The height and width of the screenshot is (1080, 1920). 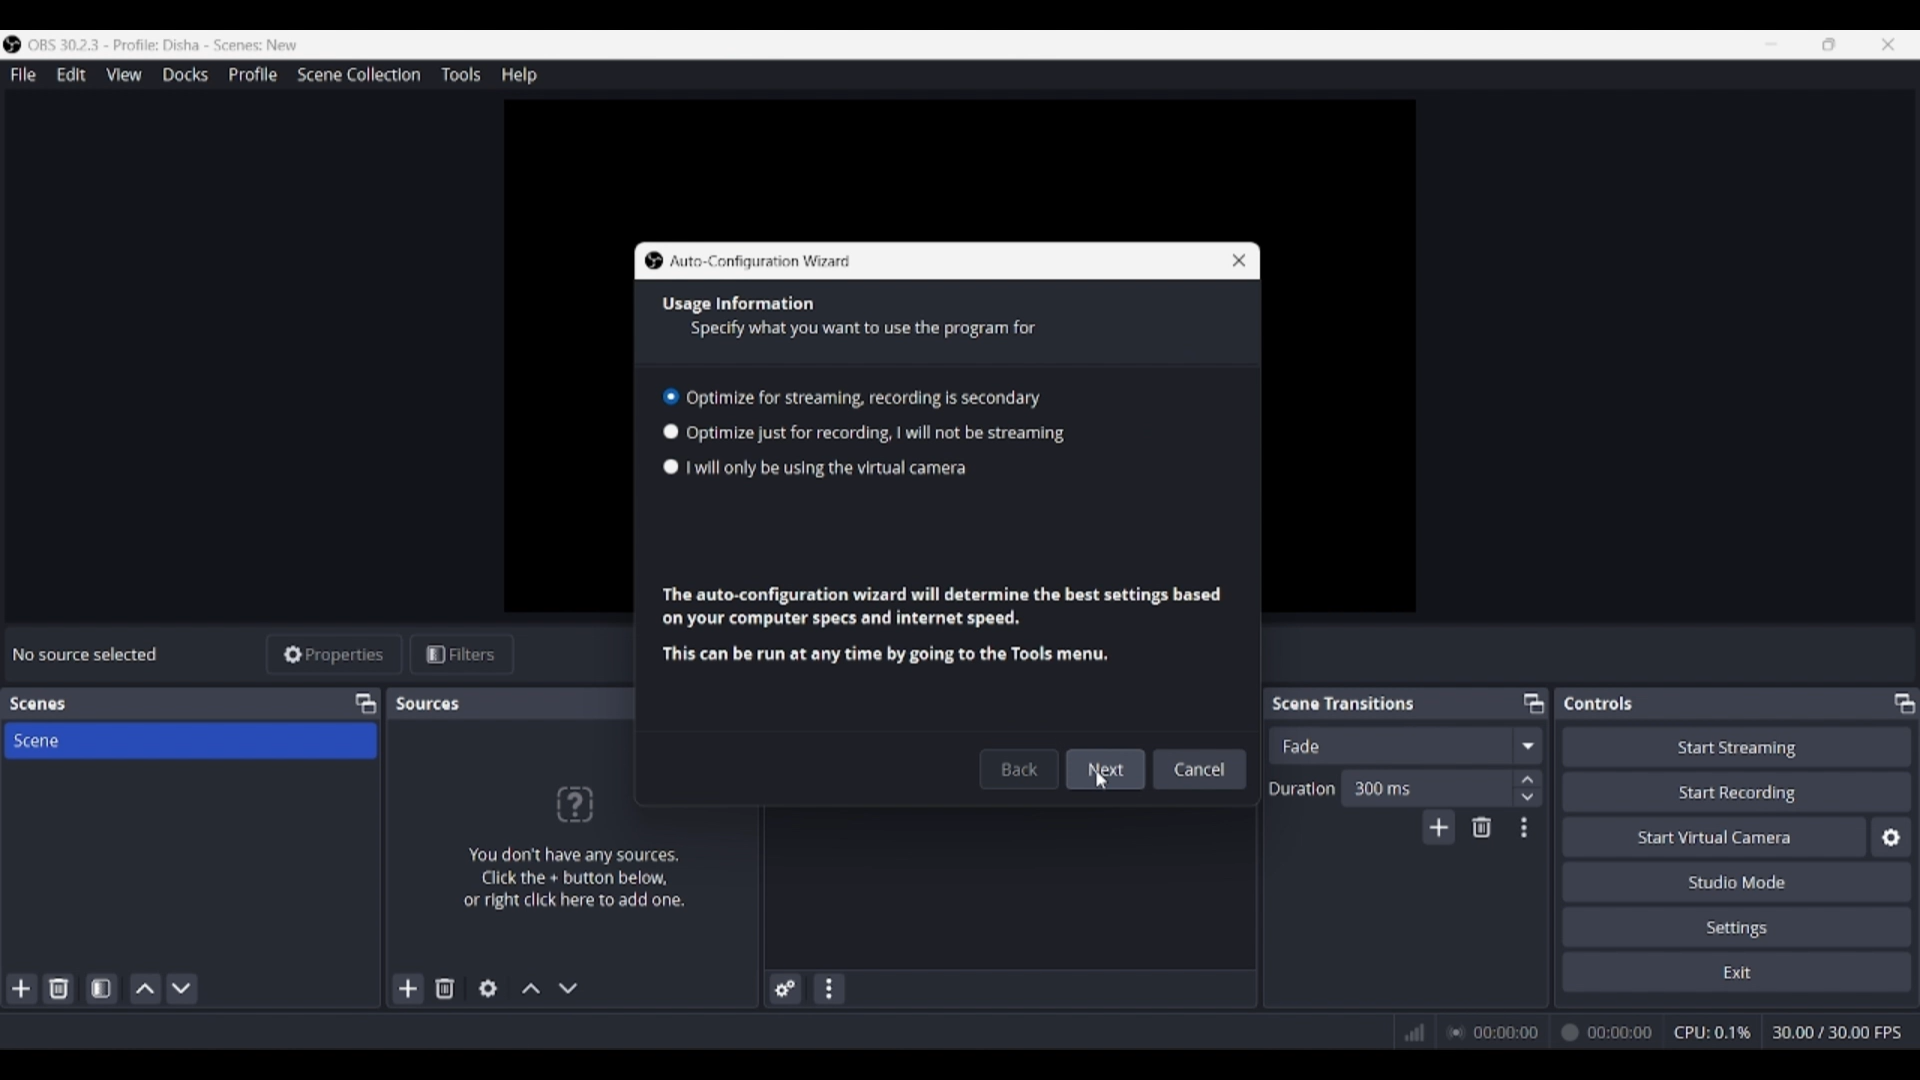 I want to click on Move source up, so click(x=531, y=988).